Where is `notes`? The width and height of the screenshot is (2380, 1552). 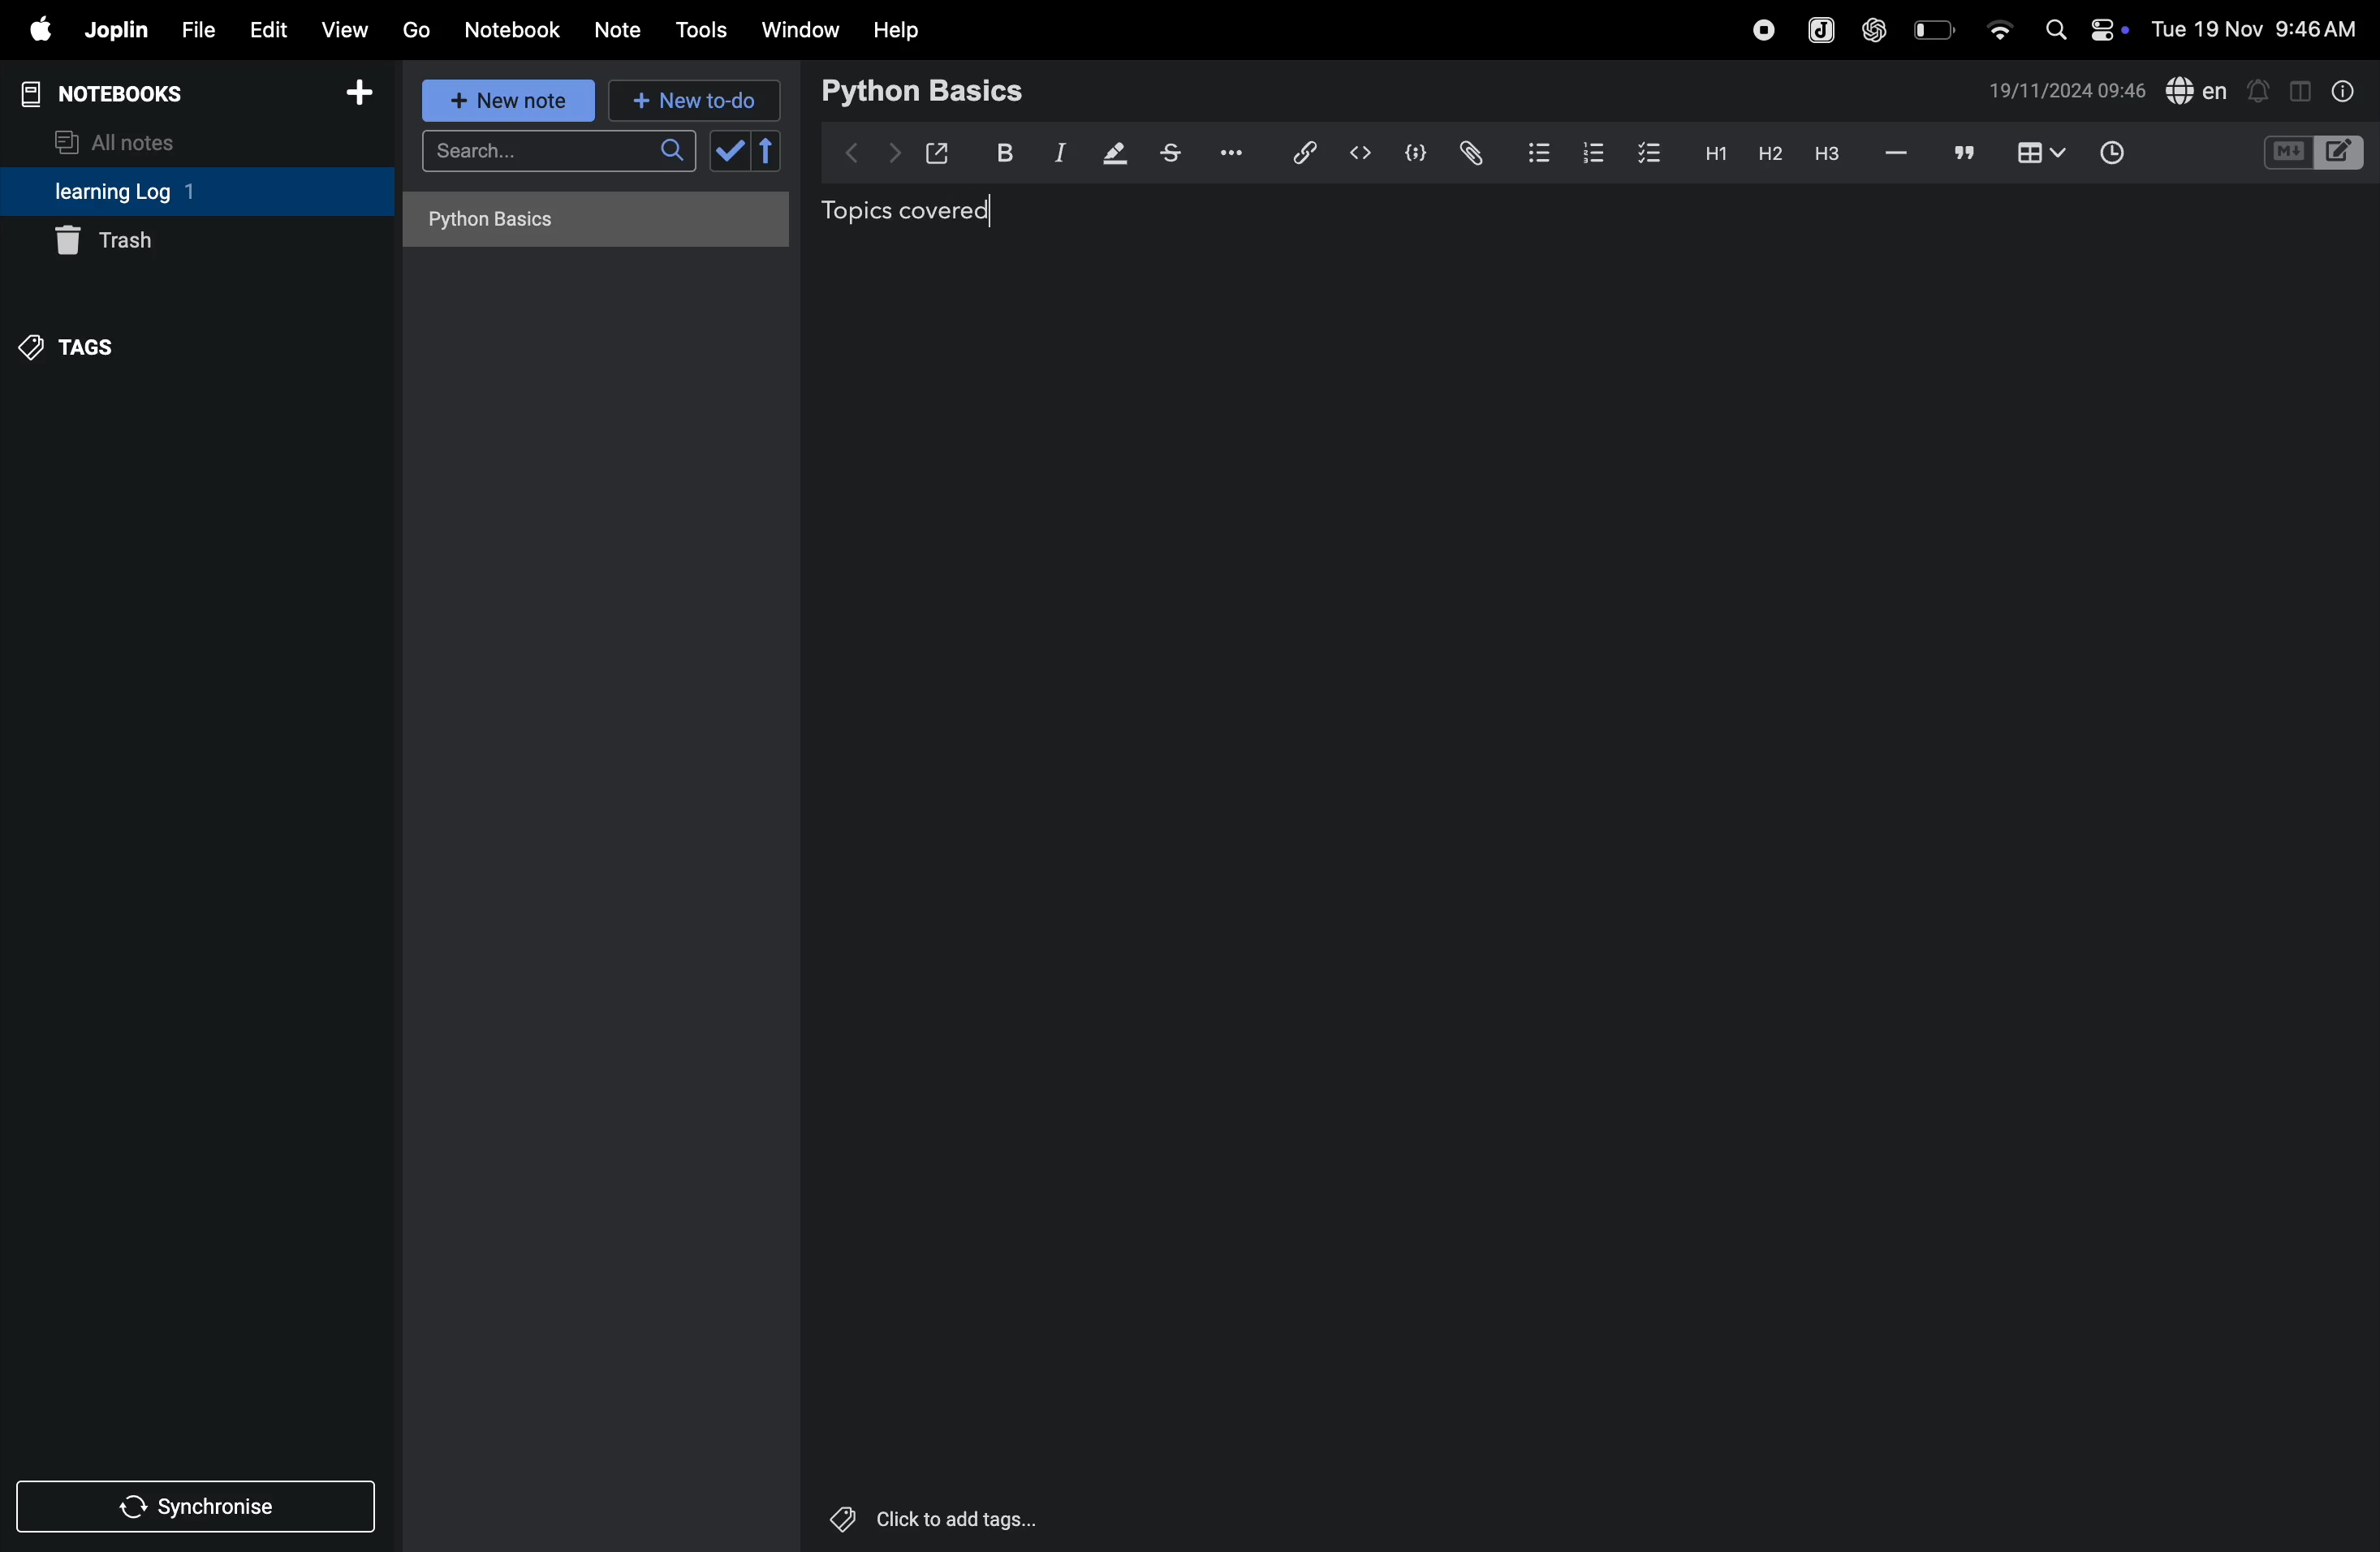 notes is located at coordinates (619, 31).